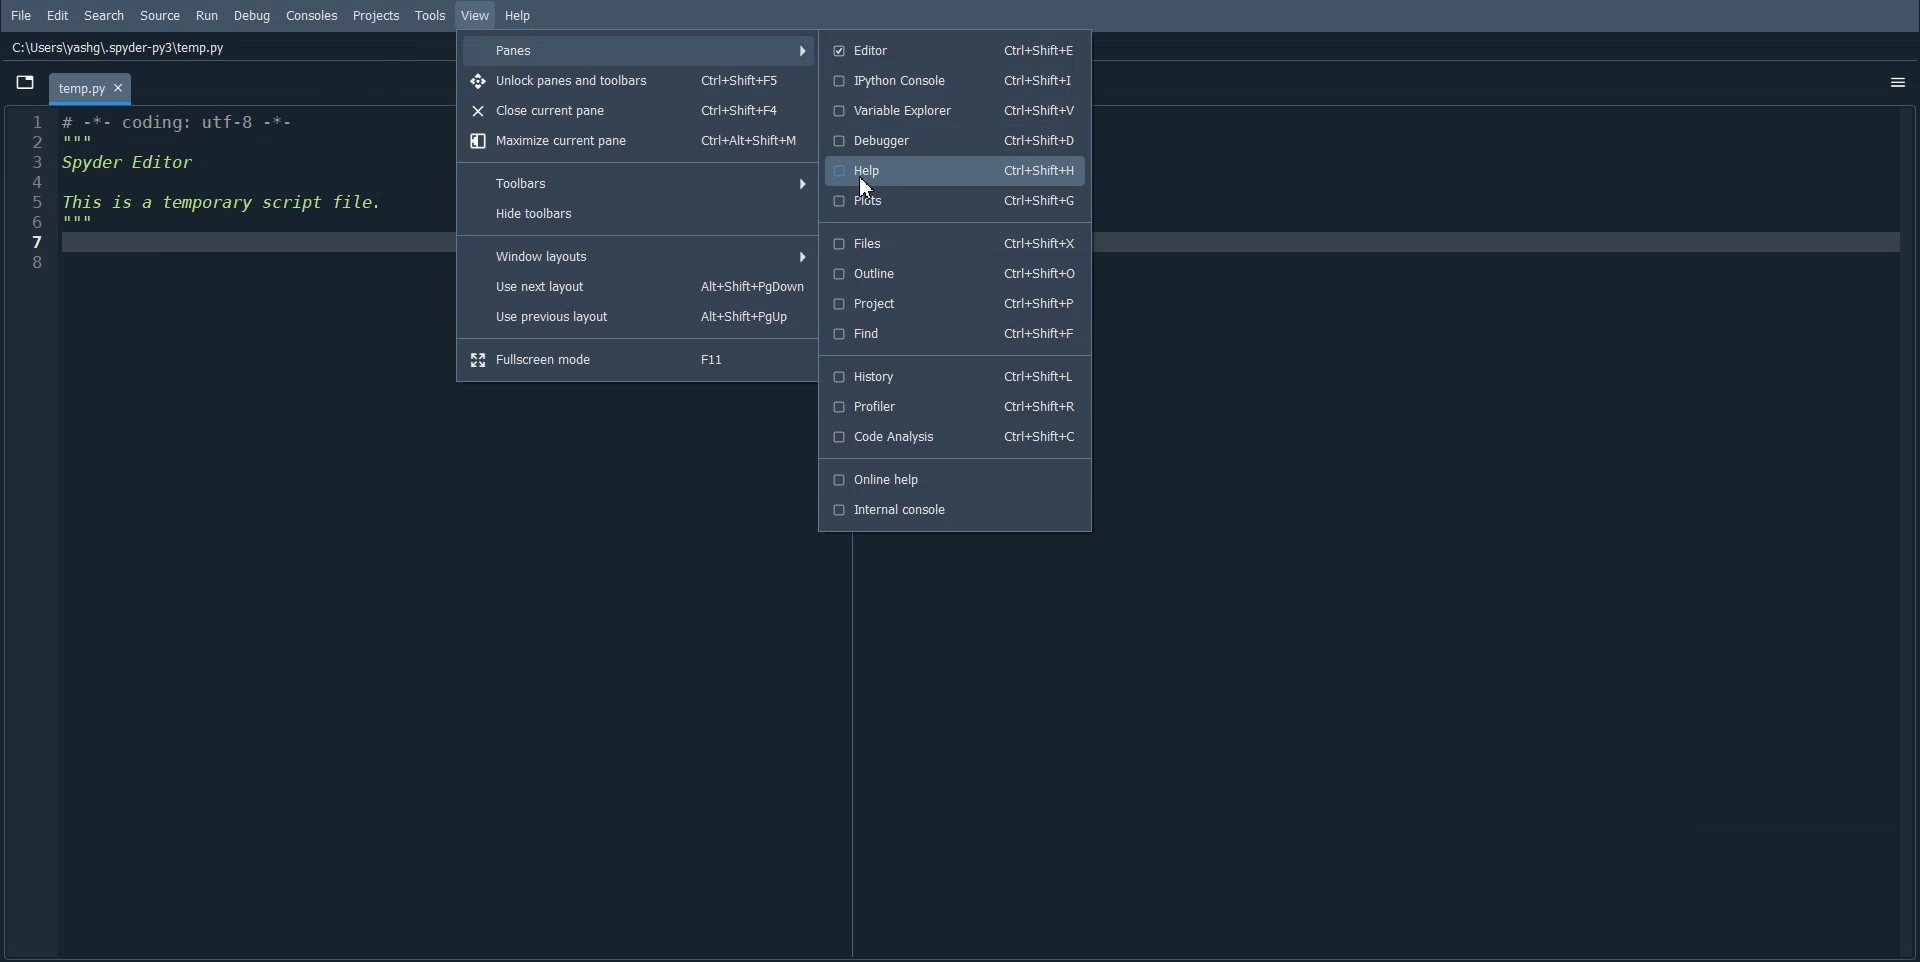 The width and height of the screenshot is (1920, 962). What do you see at coordinates (248, 189) in the screenshot?
I see `# -*- coding: utf-8 -*- """ Spyder Editor  This is a temporary script file. """` at bounding box center [248, 189].